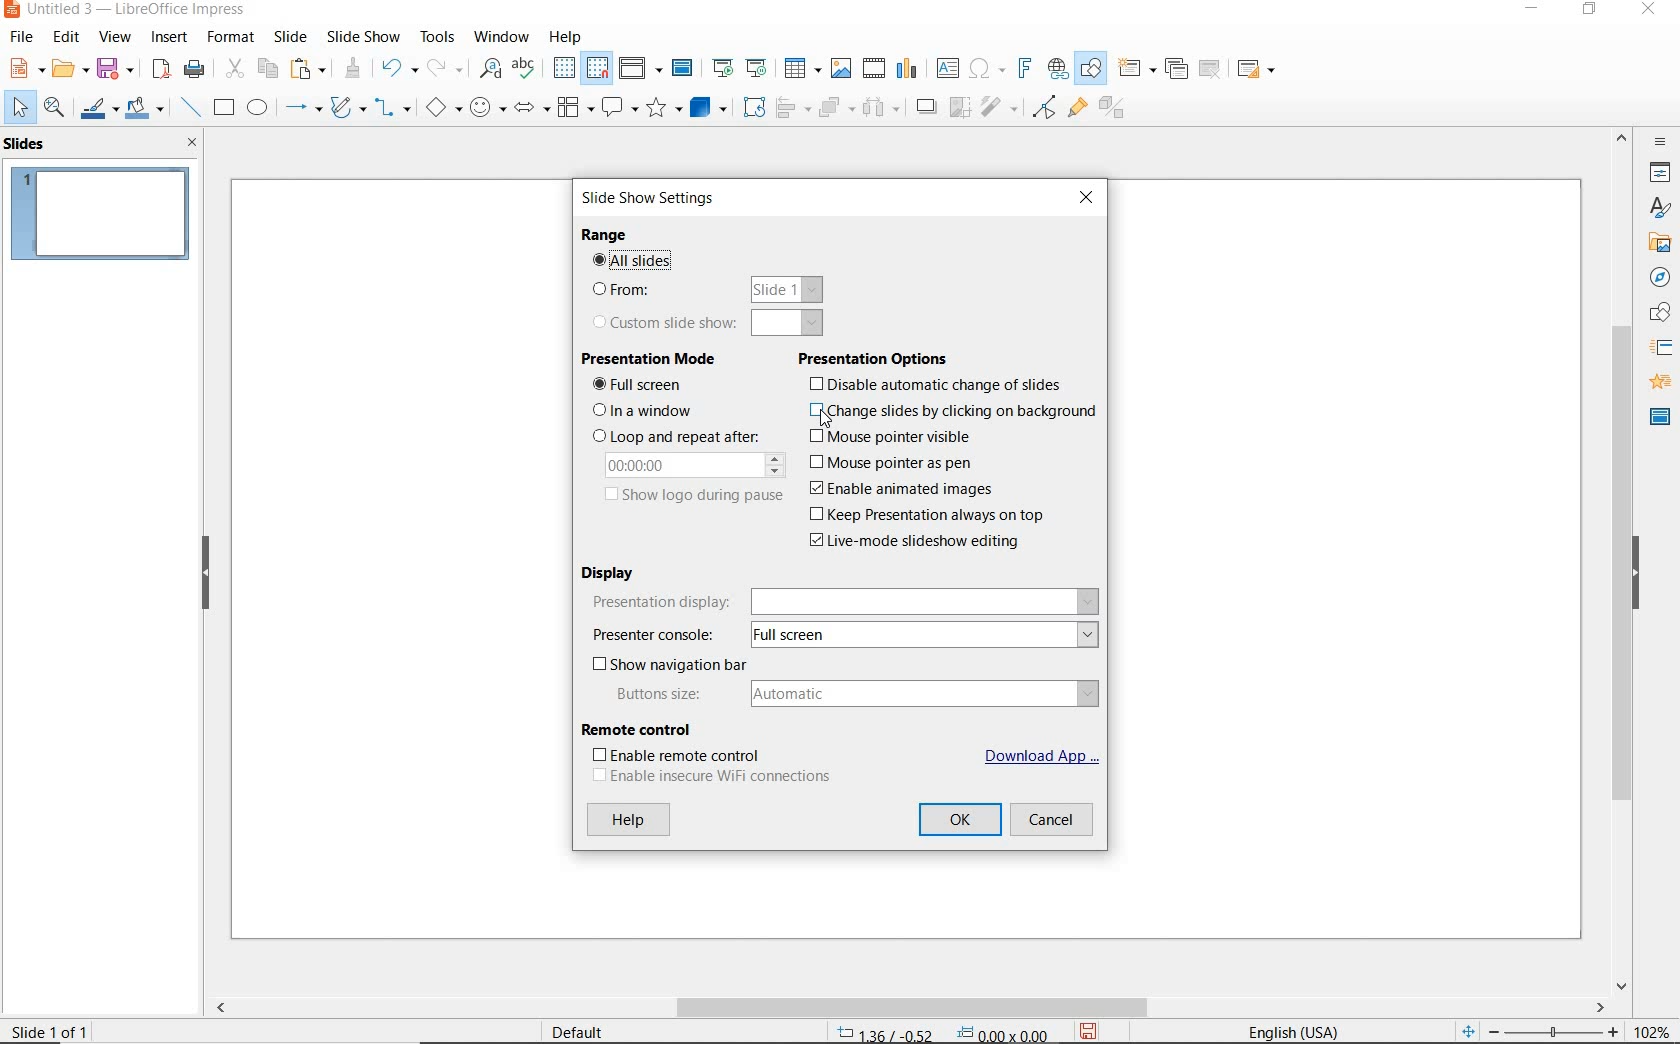 Image resolution: width=1680 pixels, height=1044 pixels. I want to click on live-mode slideshow editing, so click(914, 541).